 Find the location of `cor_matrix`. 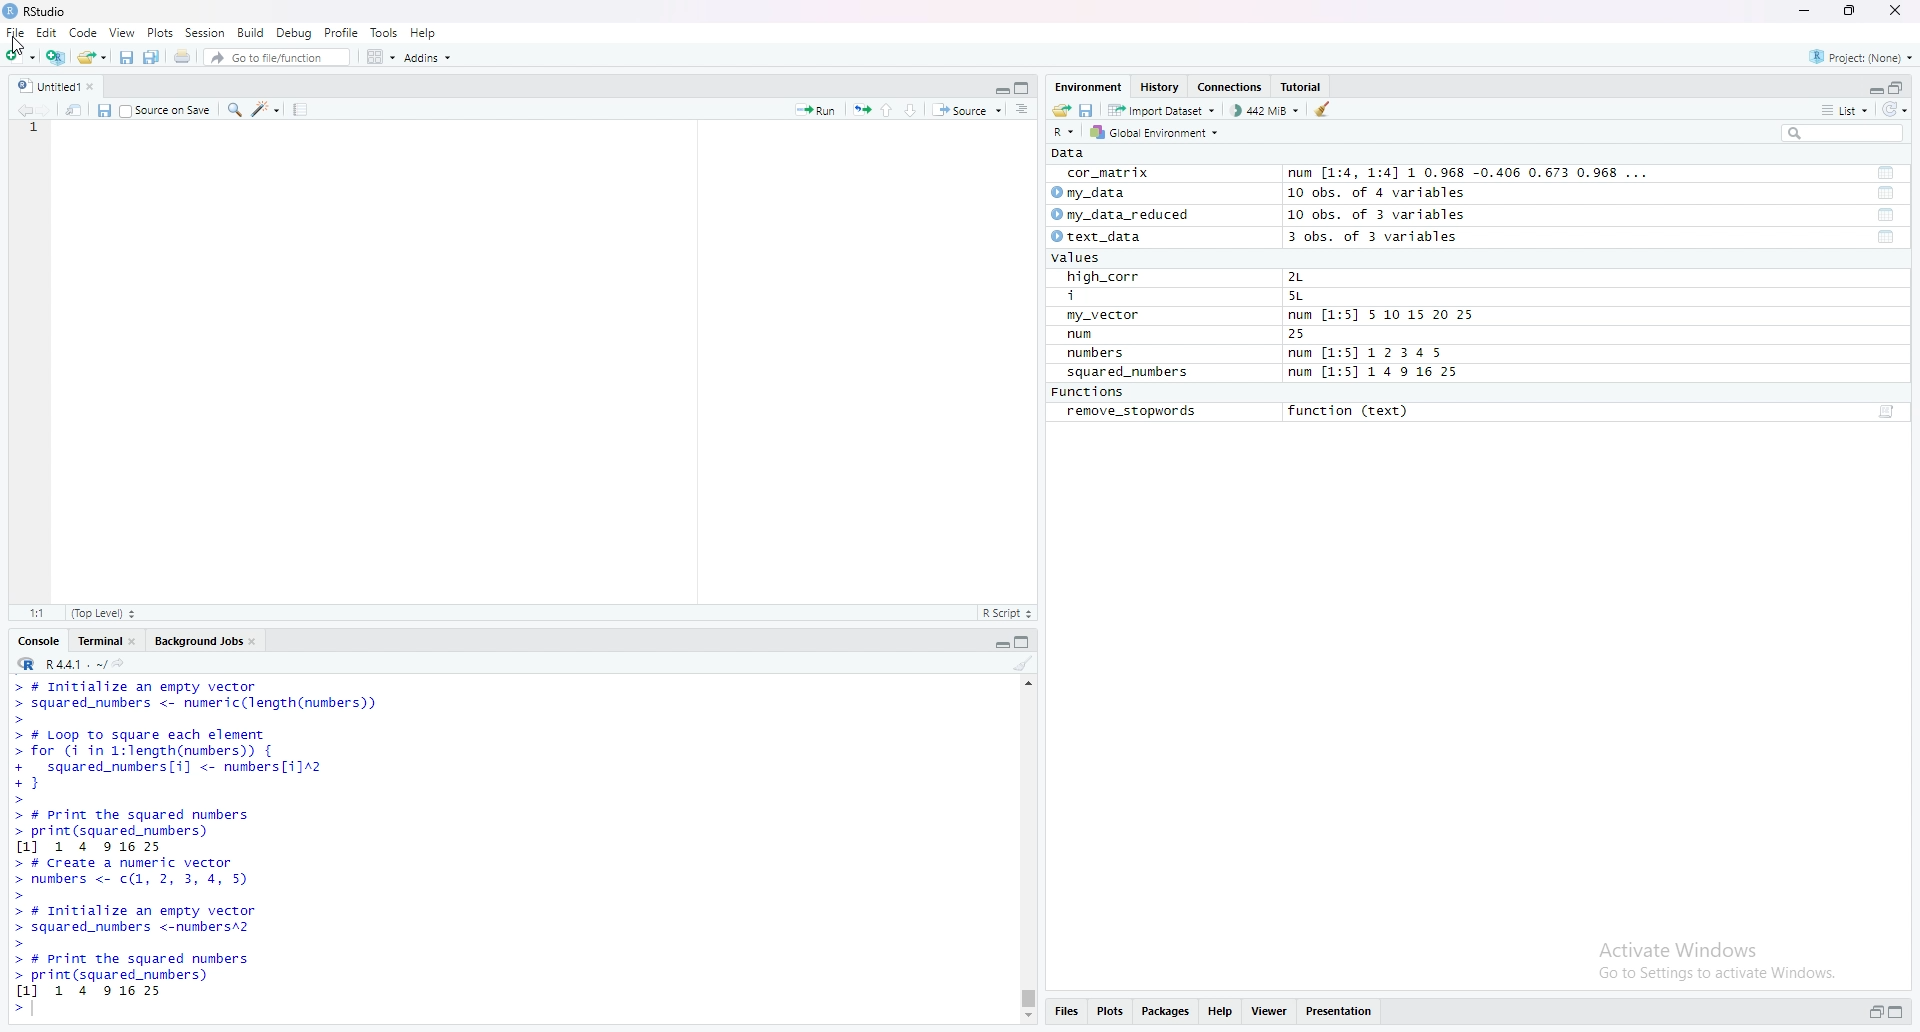

cor_matrix is located at coordinates (1109, 172).